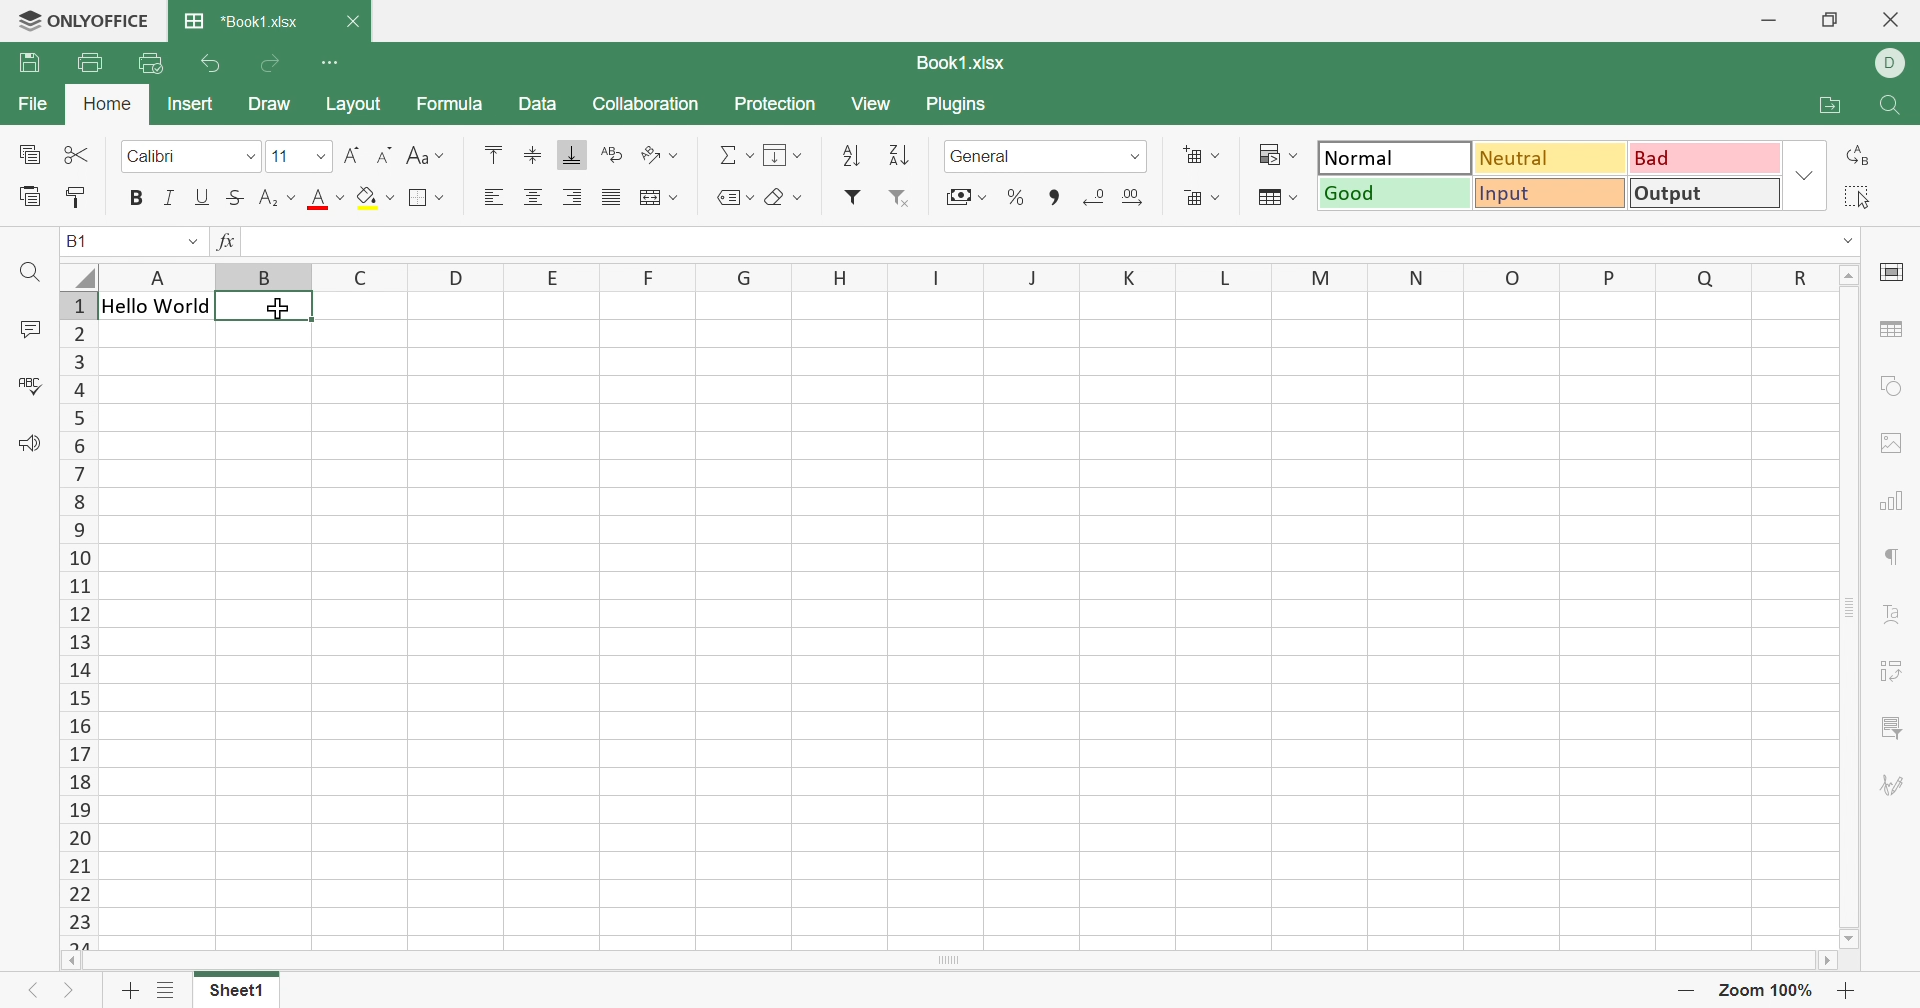  I want to click on Minimize, so click(1768, 22).